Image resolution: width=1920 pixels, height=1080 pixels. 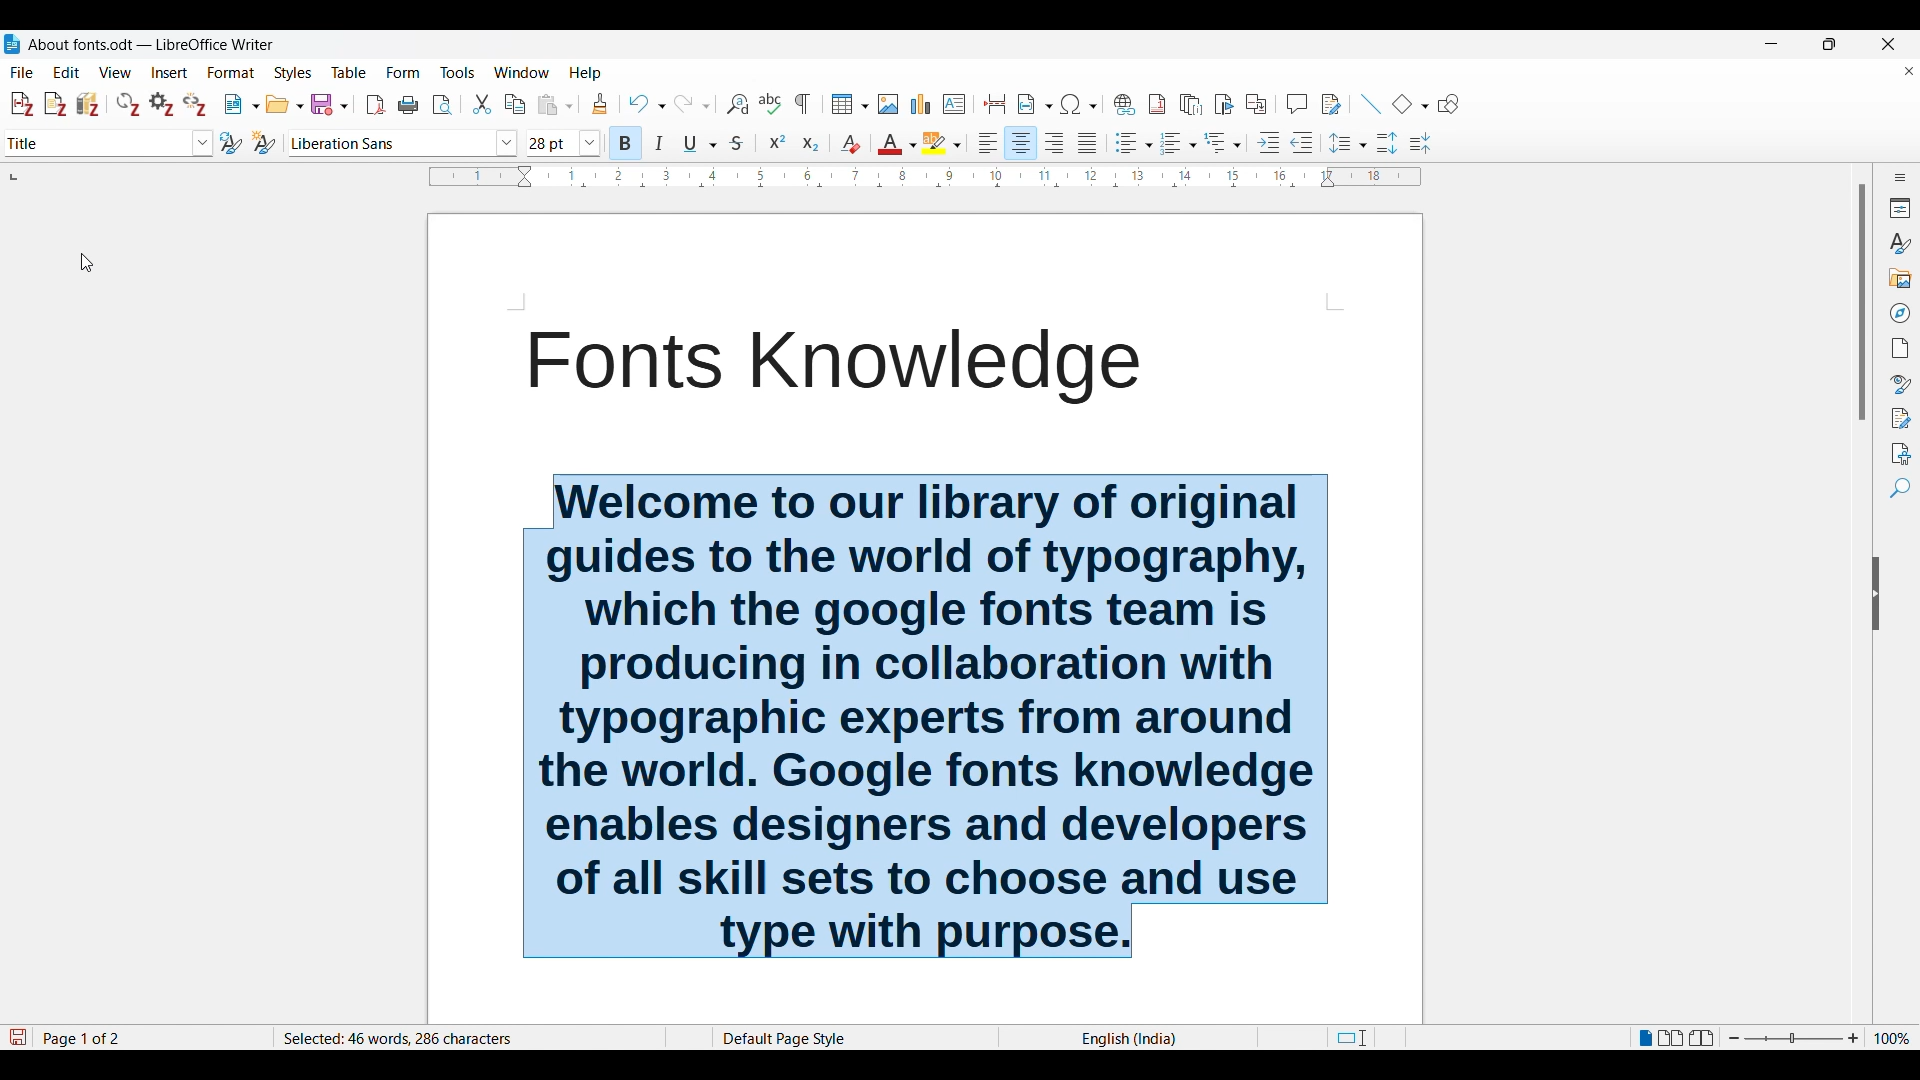 I want to click on Close document, so click(x=1910, y=71).